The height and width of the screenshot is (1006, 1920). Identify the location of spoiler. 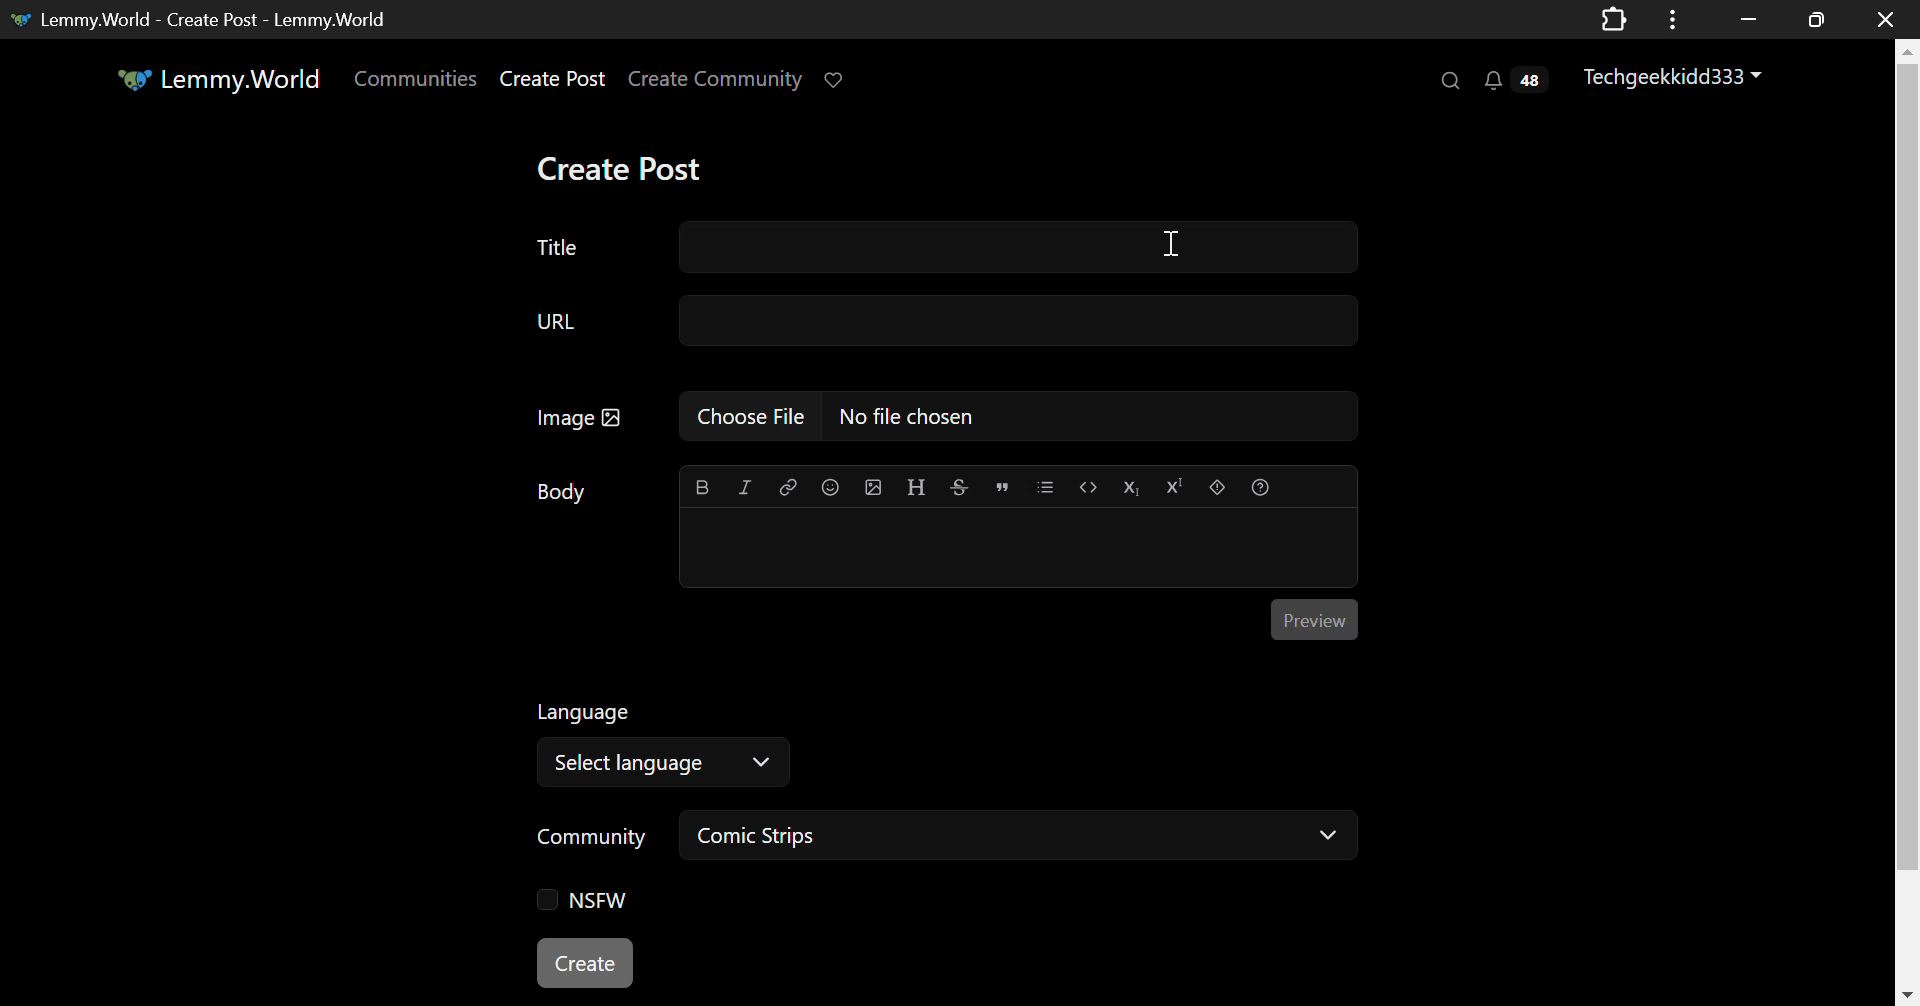
(1214, 486).